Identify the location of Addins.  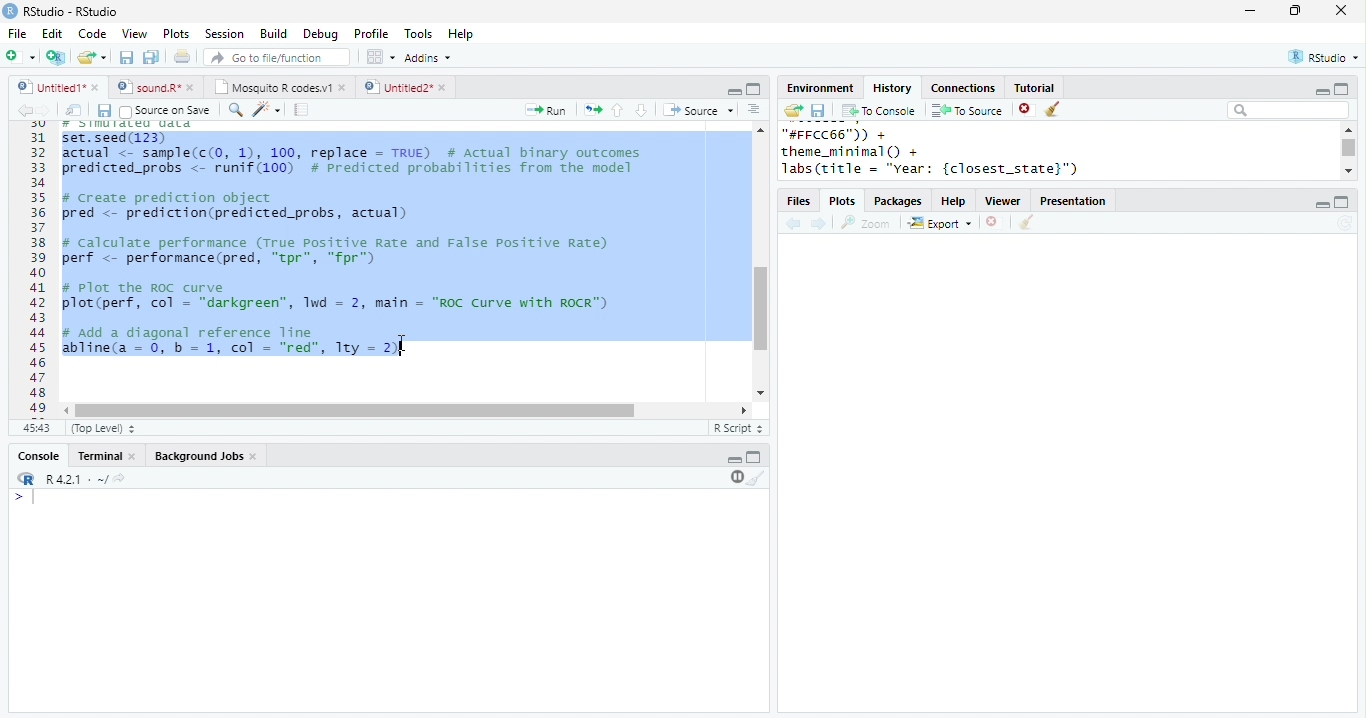
(428, 58).